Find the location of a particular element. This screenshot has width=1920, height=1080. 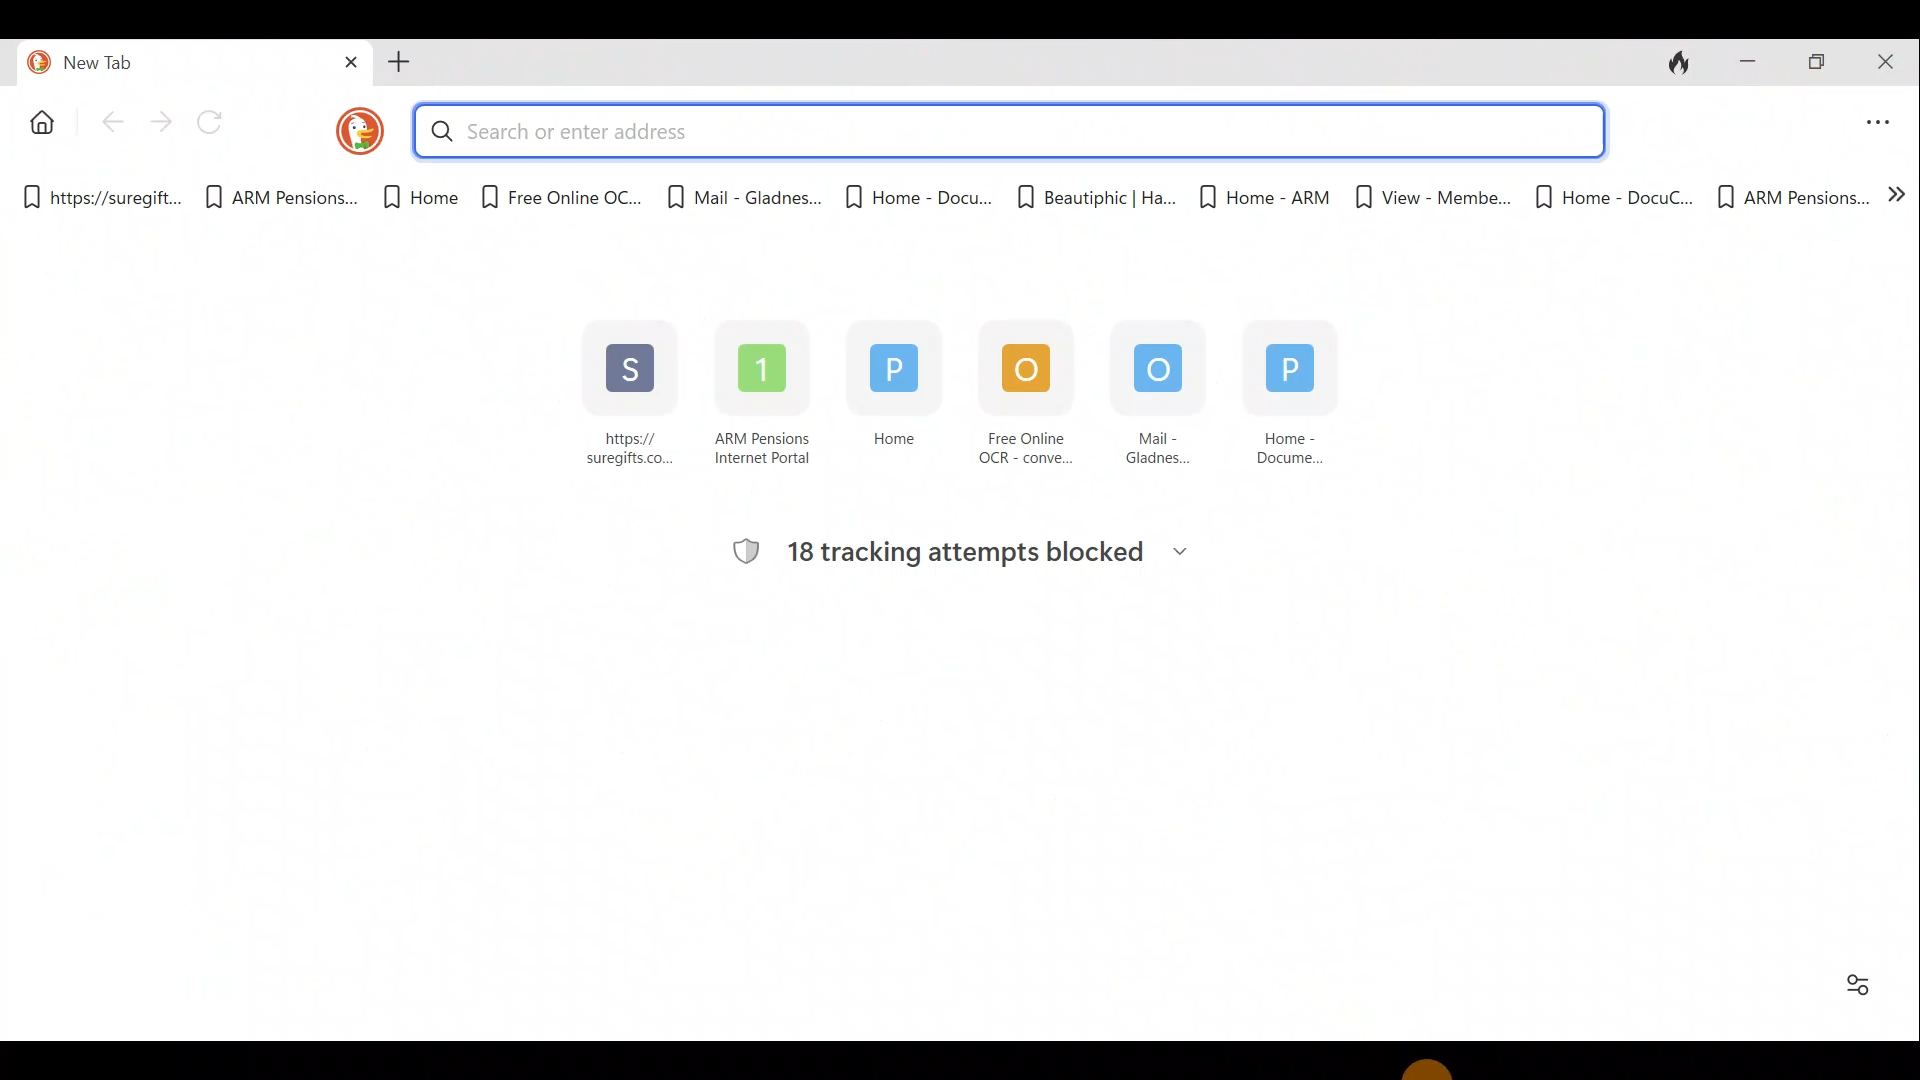

Mail - Gladnes... is located at coordinates (744, 190).